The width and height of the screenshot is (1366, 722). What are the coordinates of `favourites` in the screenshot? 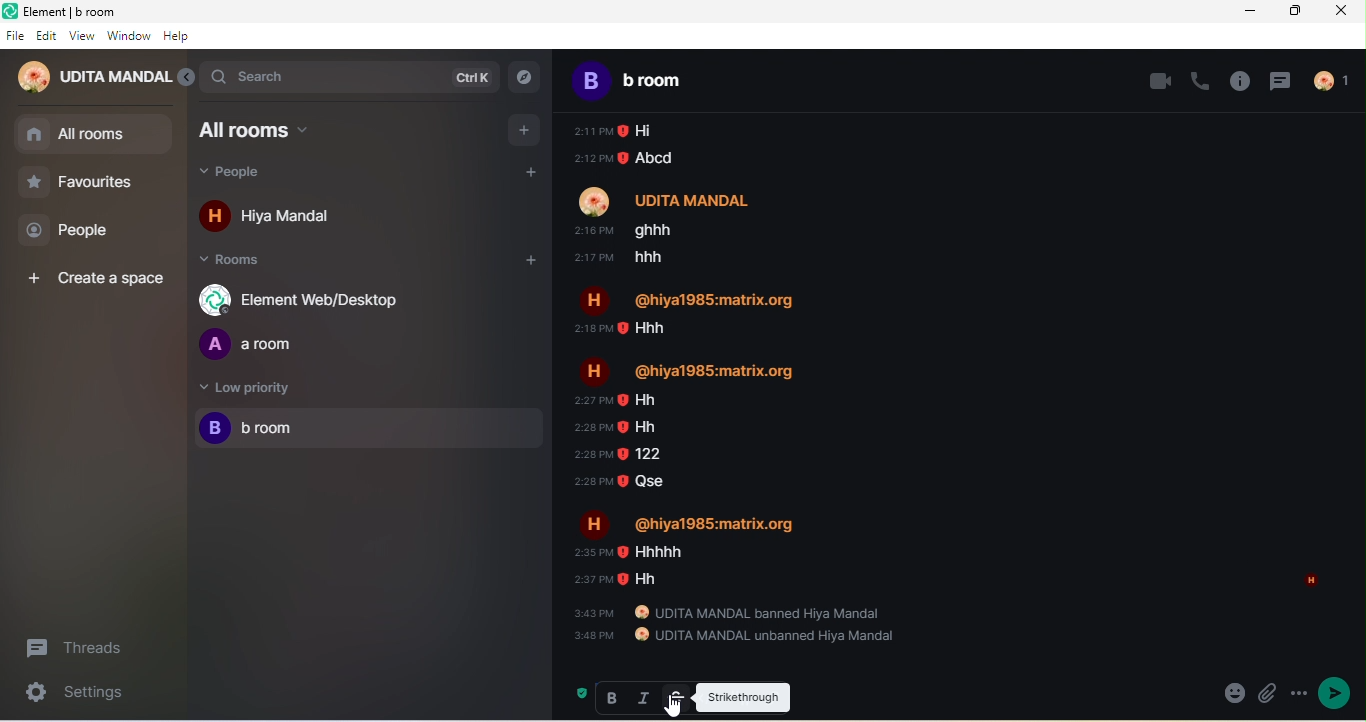 It's located at (91, 183).